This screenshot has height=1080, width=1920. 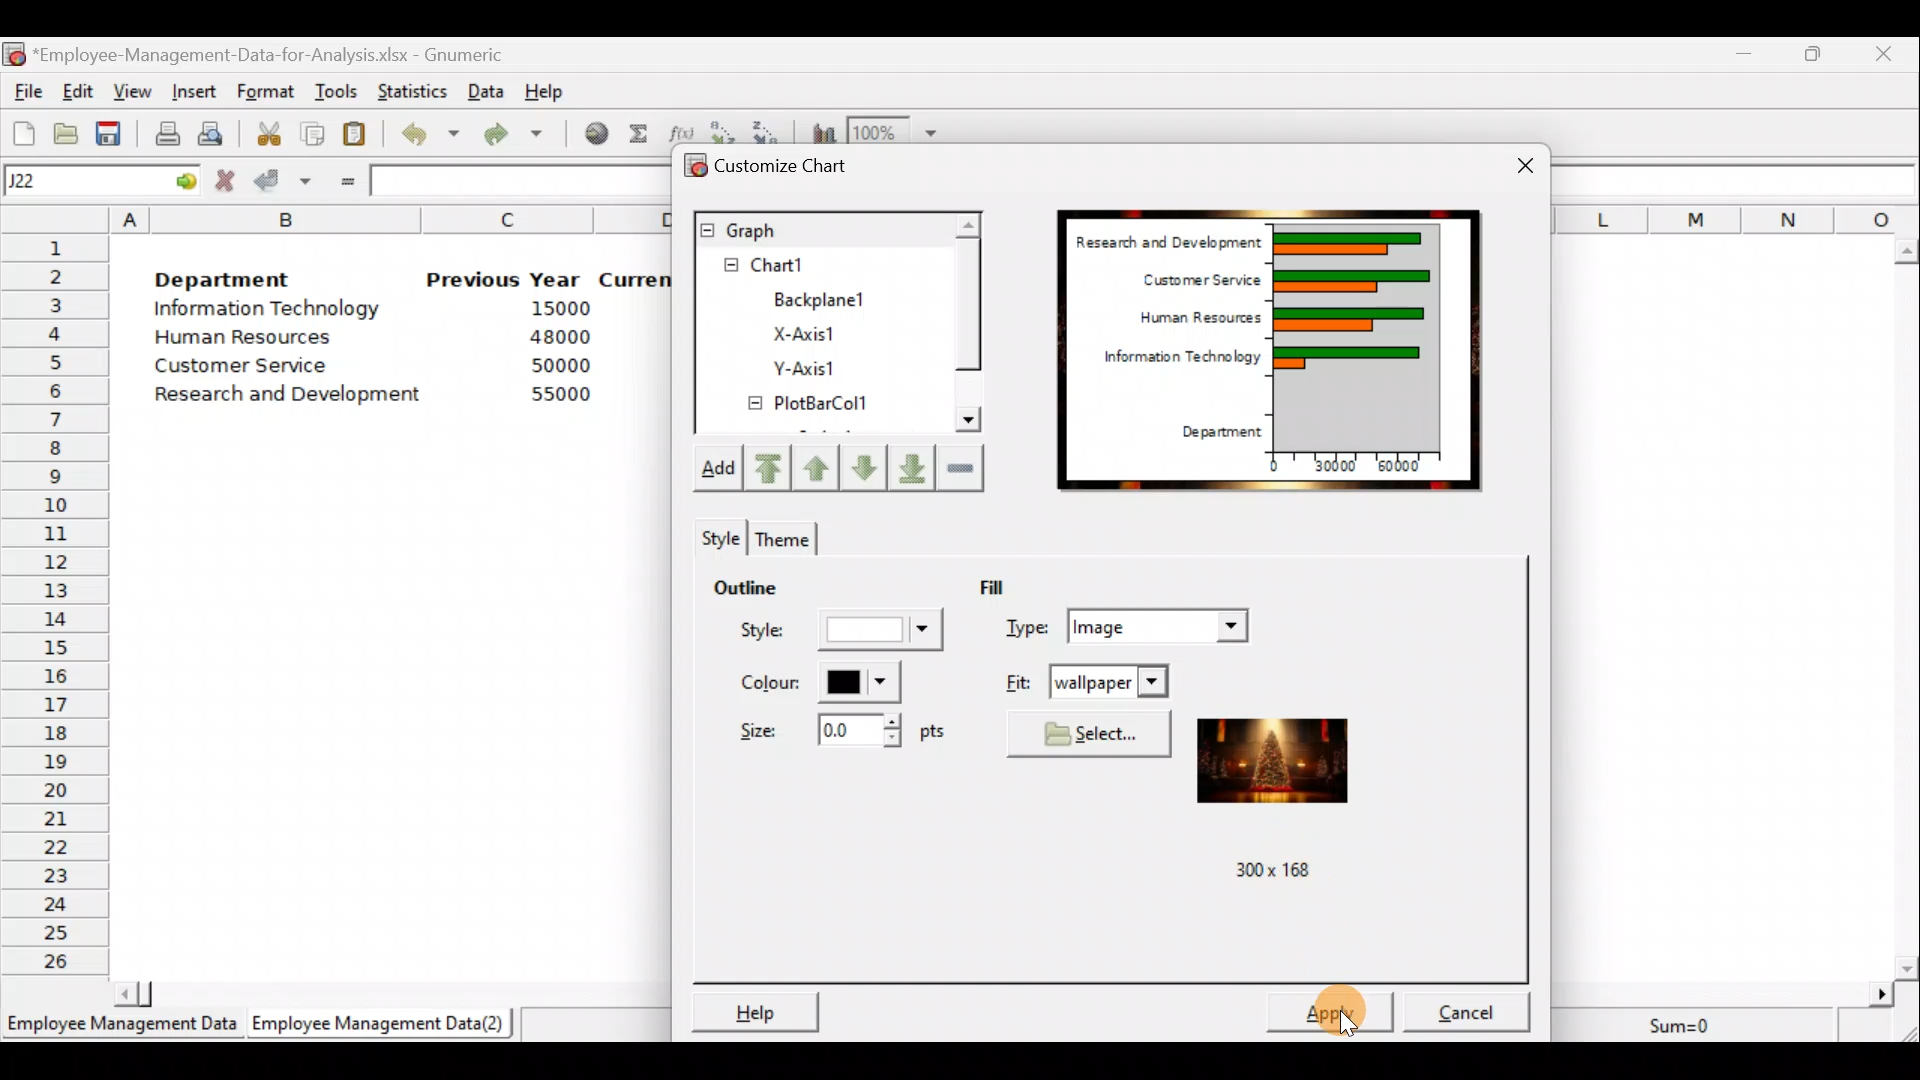 What do you see at coordinates (640, 138) in the screenshot?
I see `Sum into the current cell` at bounding box center [640, 138].